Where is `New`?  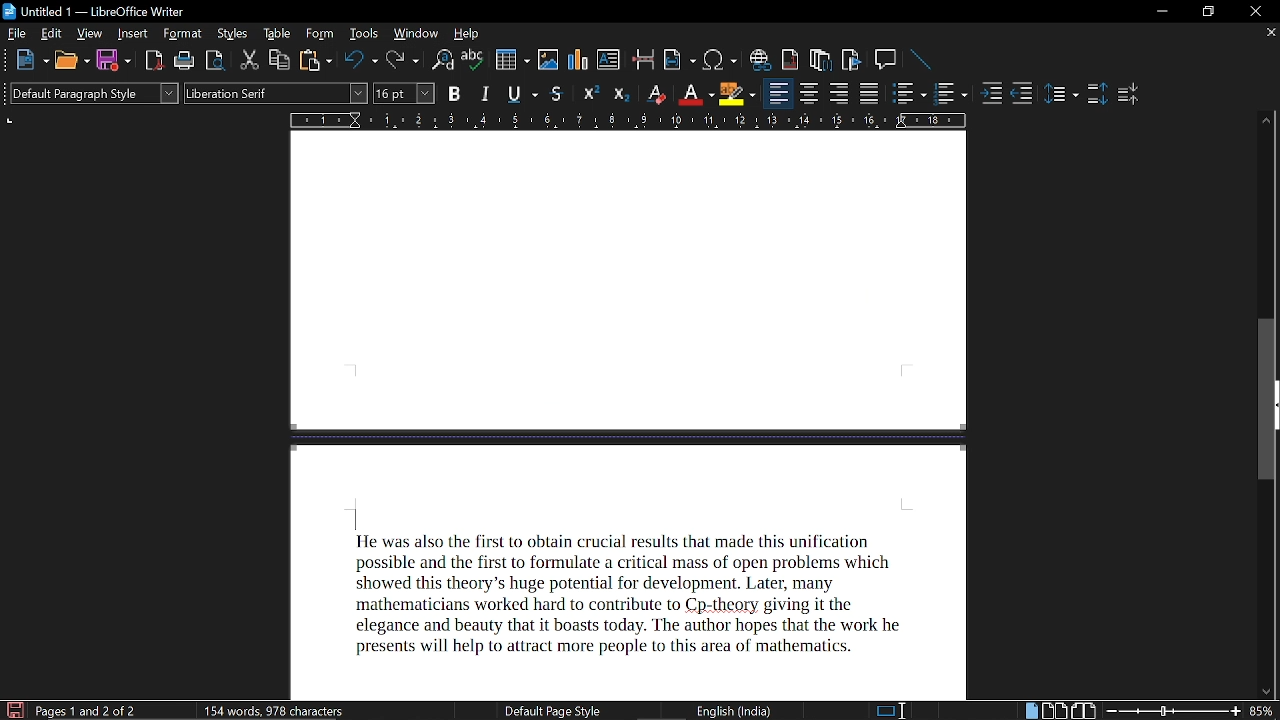 New is located at coordinates (31, 62).